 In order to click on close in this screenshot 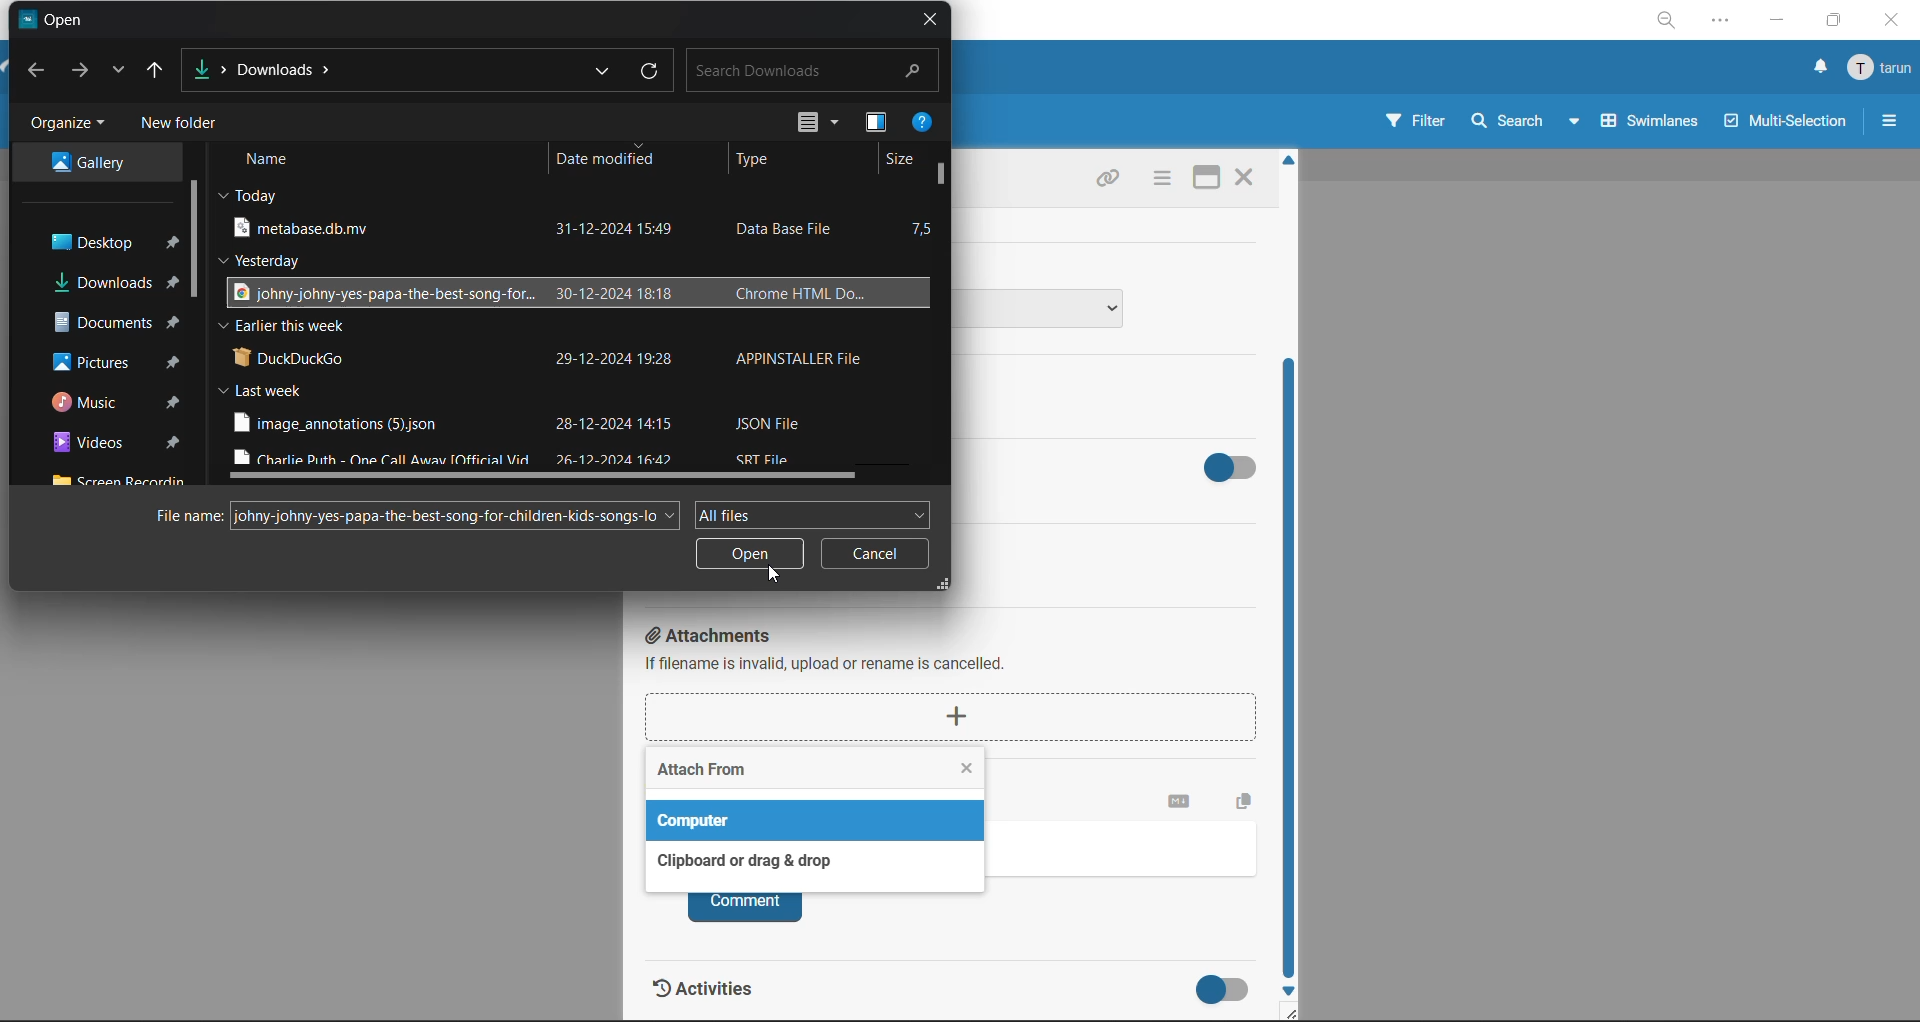, I will do `click(1894, 23)`.